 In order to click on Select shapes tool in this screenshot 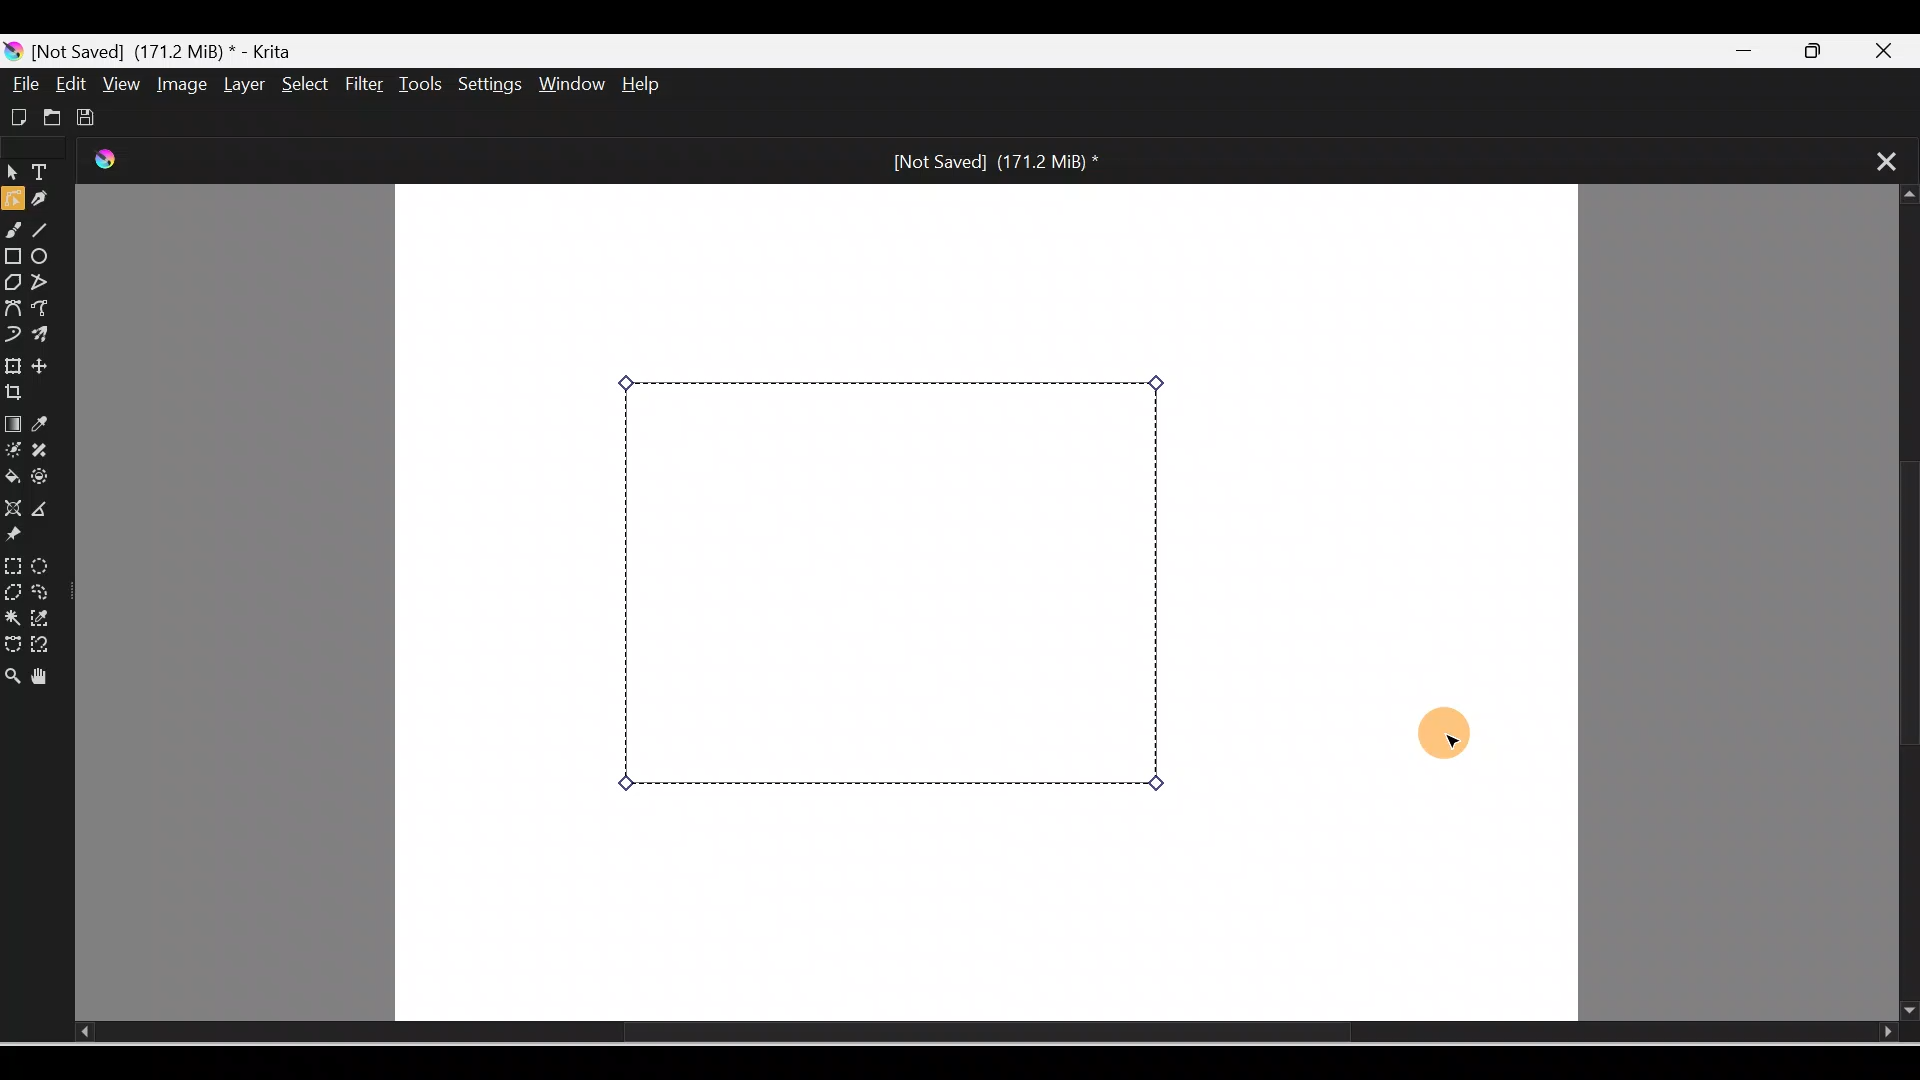, I will do `click(12, 175)`.